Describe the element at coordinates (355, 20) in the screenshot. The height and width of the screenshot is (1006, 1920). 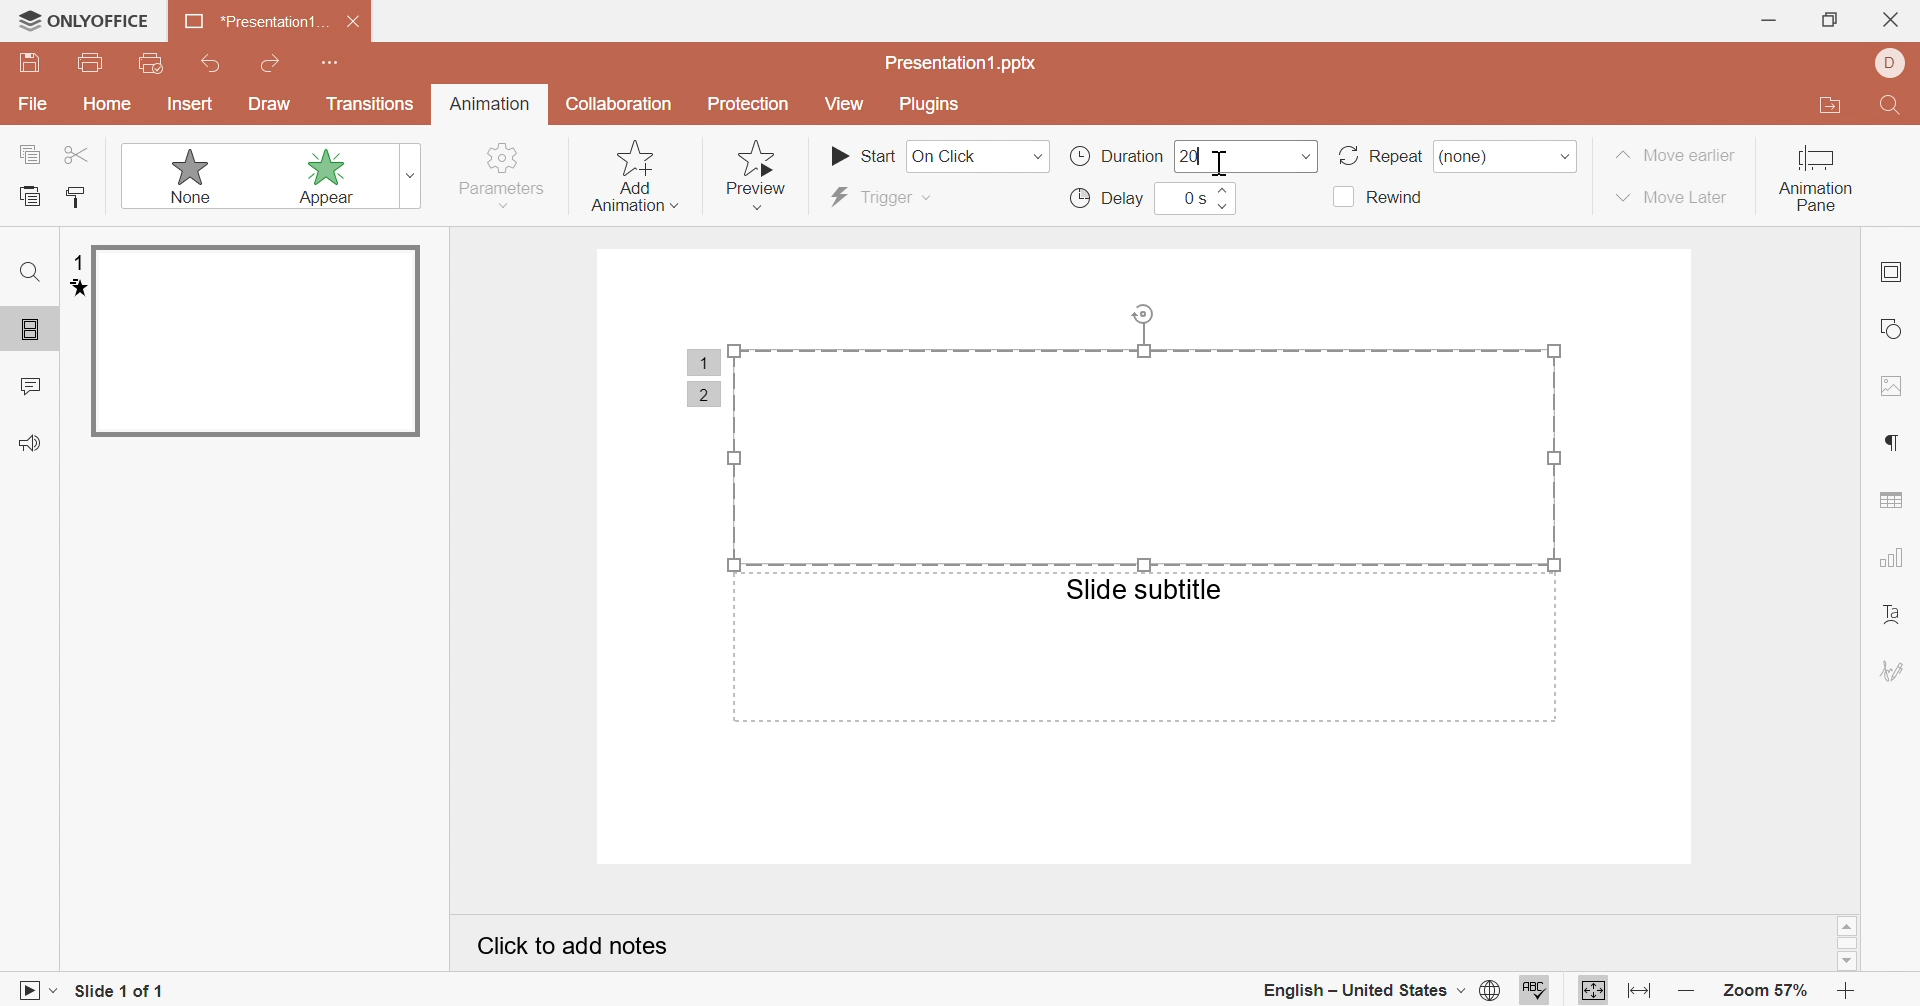
I see `close` at that location.